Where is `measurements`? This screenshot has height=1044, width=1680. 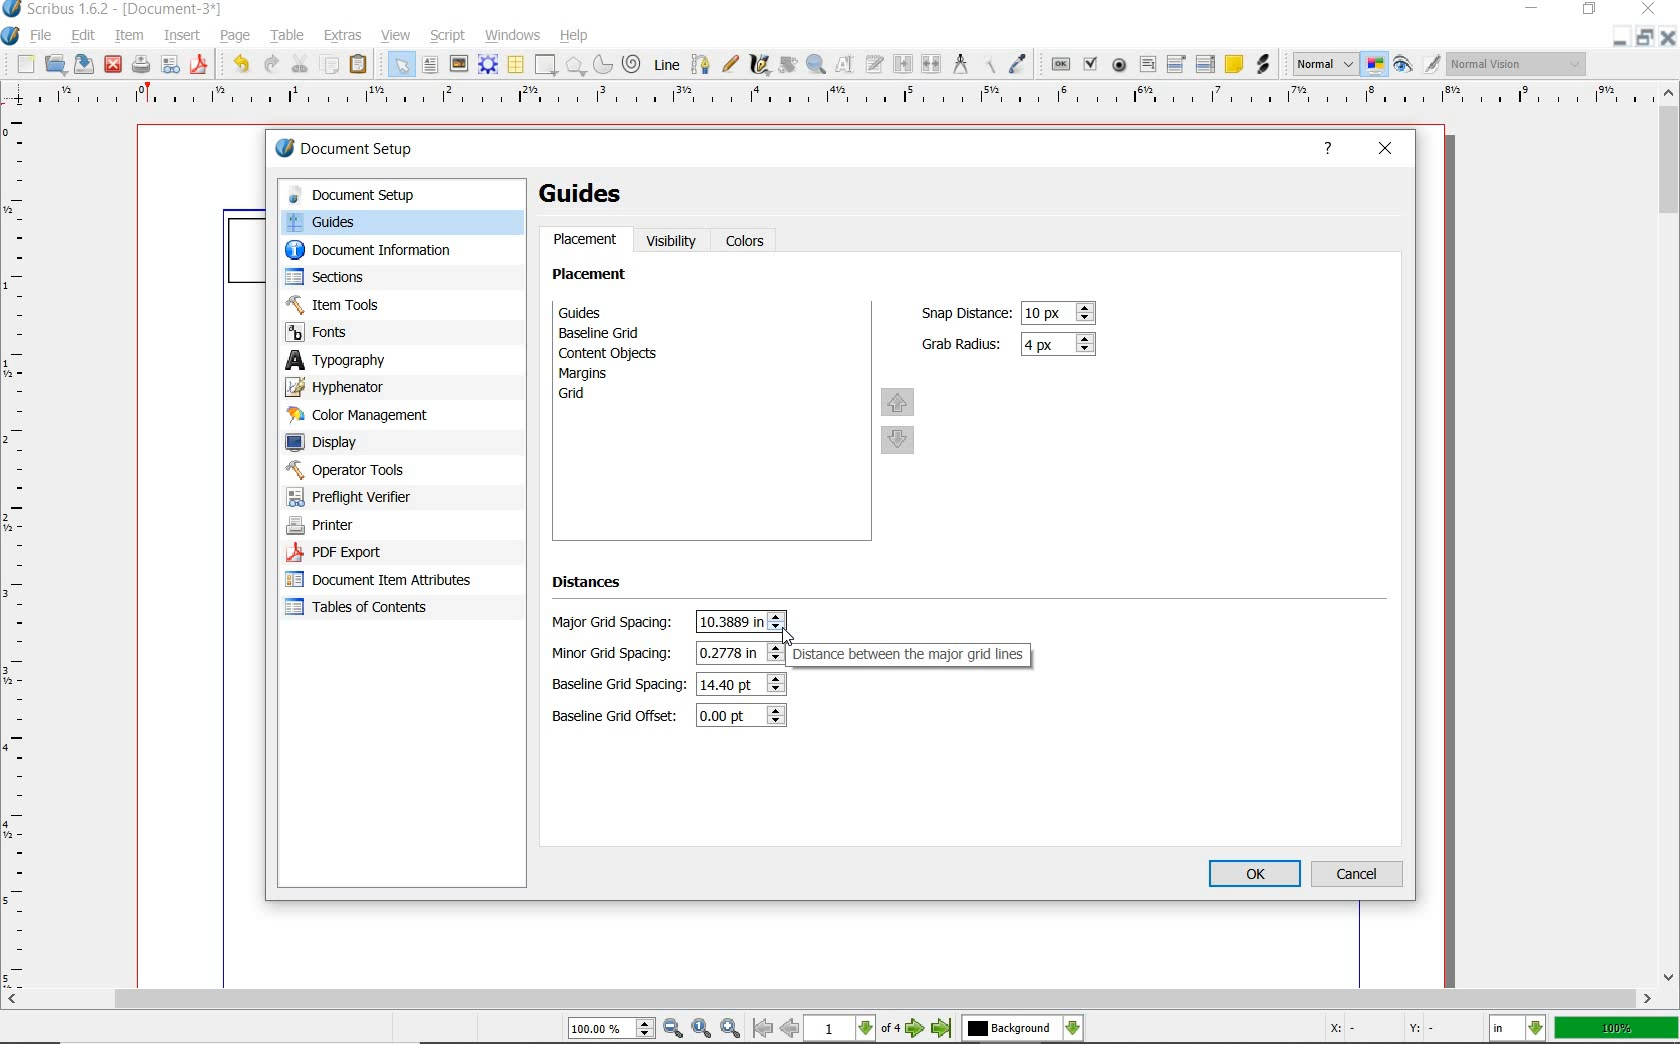
measurements is located at coordinates (958, 63).